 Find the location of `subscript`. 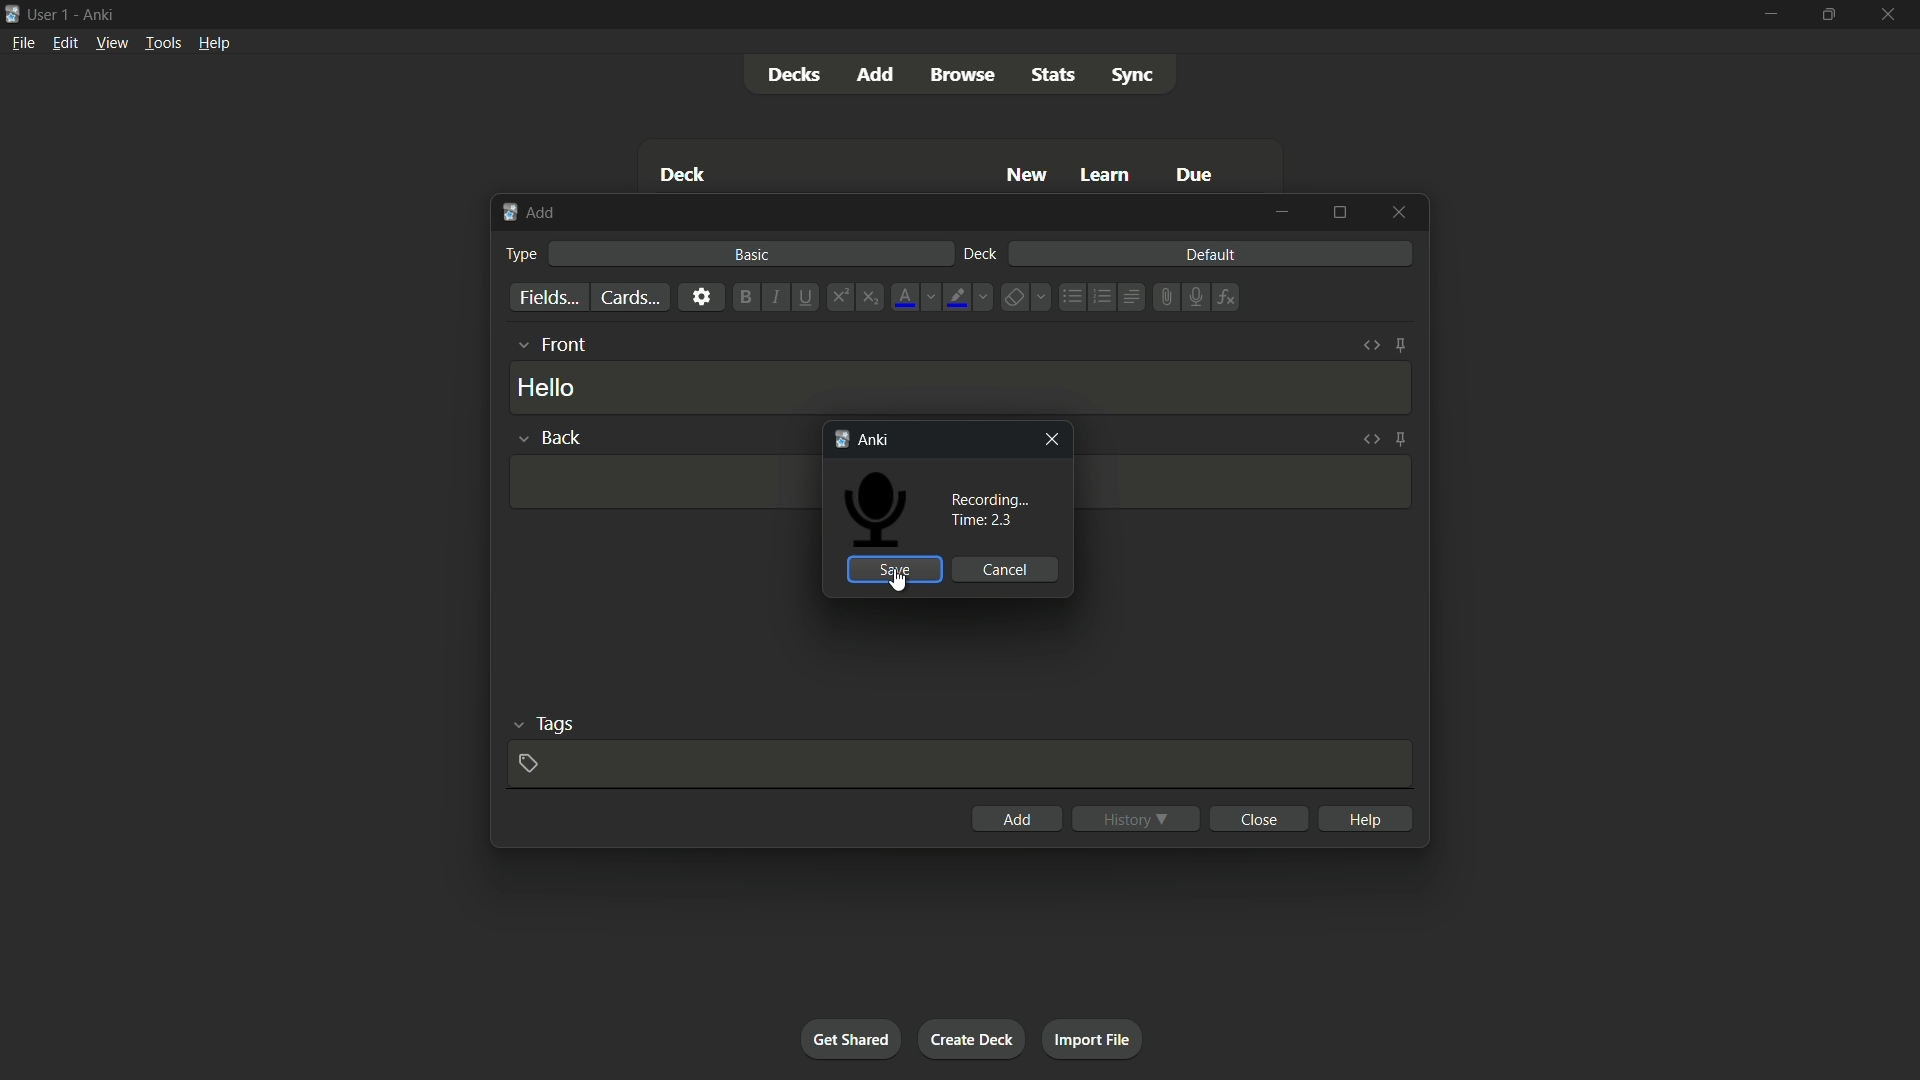

subscript is located at coordinates (870, 297).